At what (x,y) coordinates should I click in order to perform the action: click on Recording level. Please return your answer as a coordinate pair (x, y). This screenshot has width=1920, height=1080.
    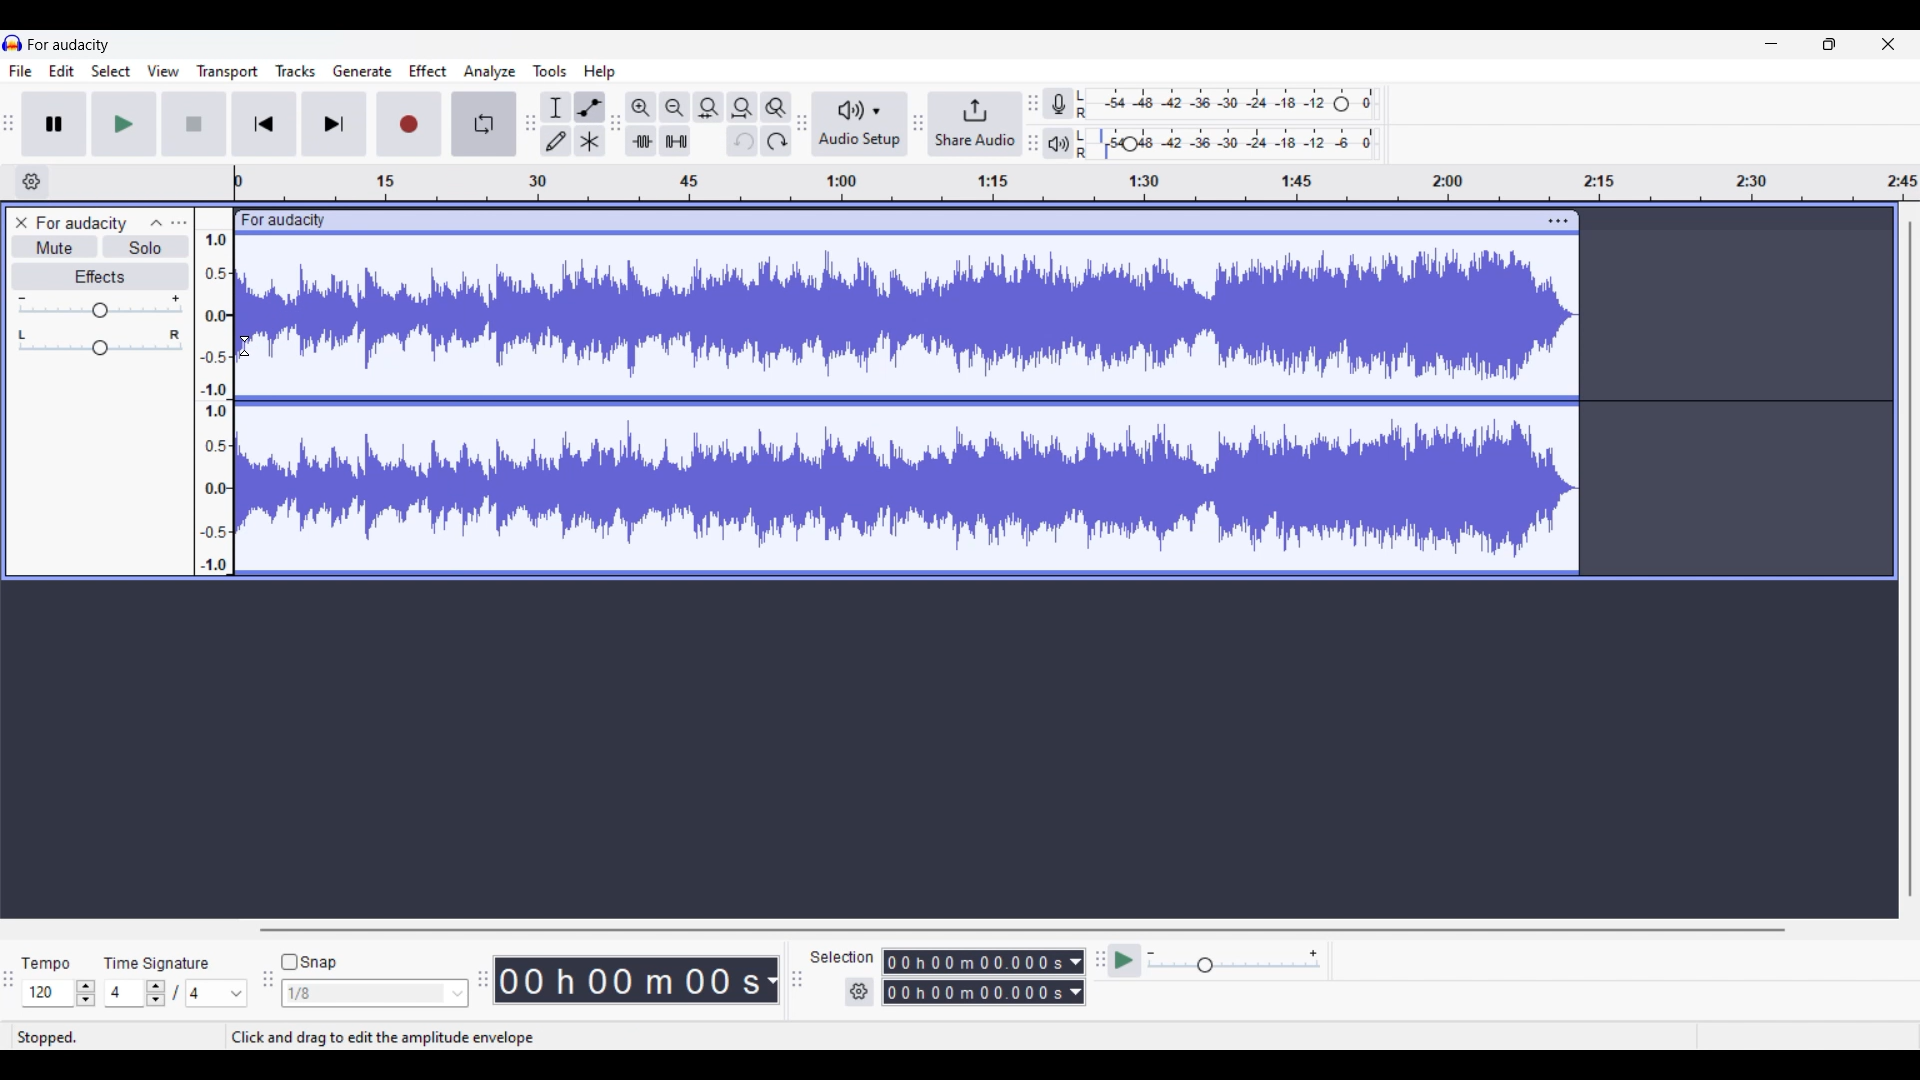
    Looking at the image, I should click on (1227, 104).